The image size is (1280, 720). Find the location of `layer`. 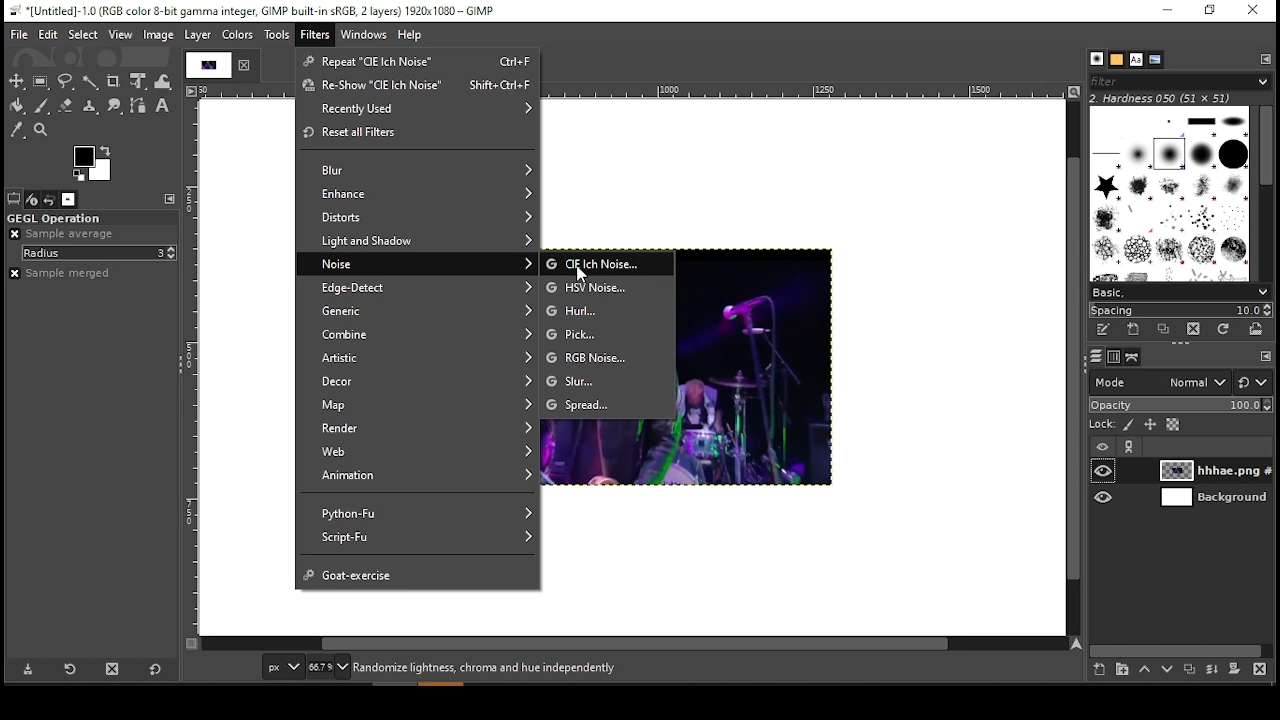

layer is located at coordinates (199, 36).